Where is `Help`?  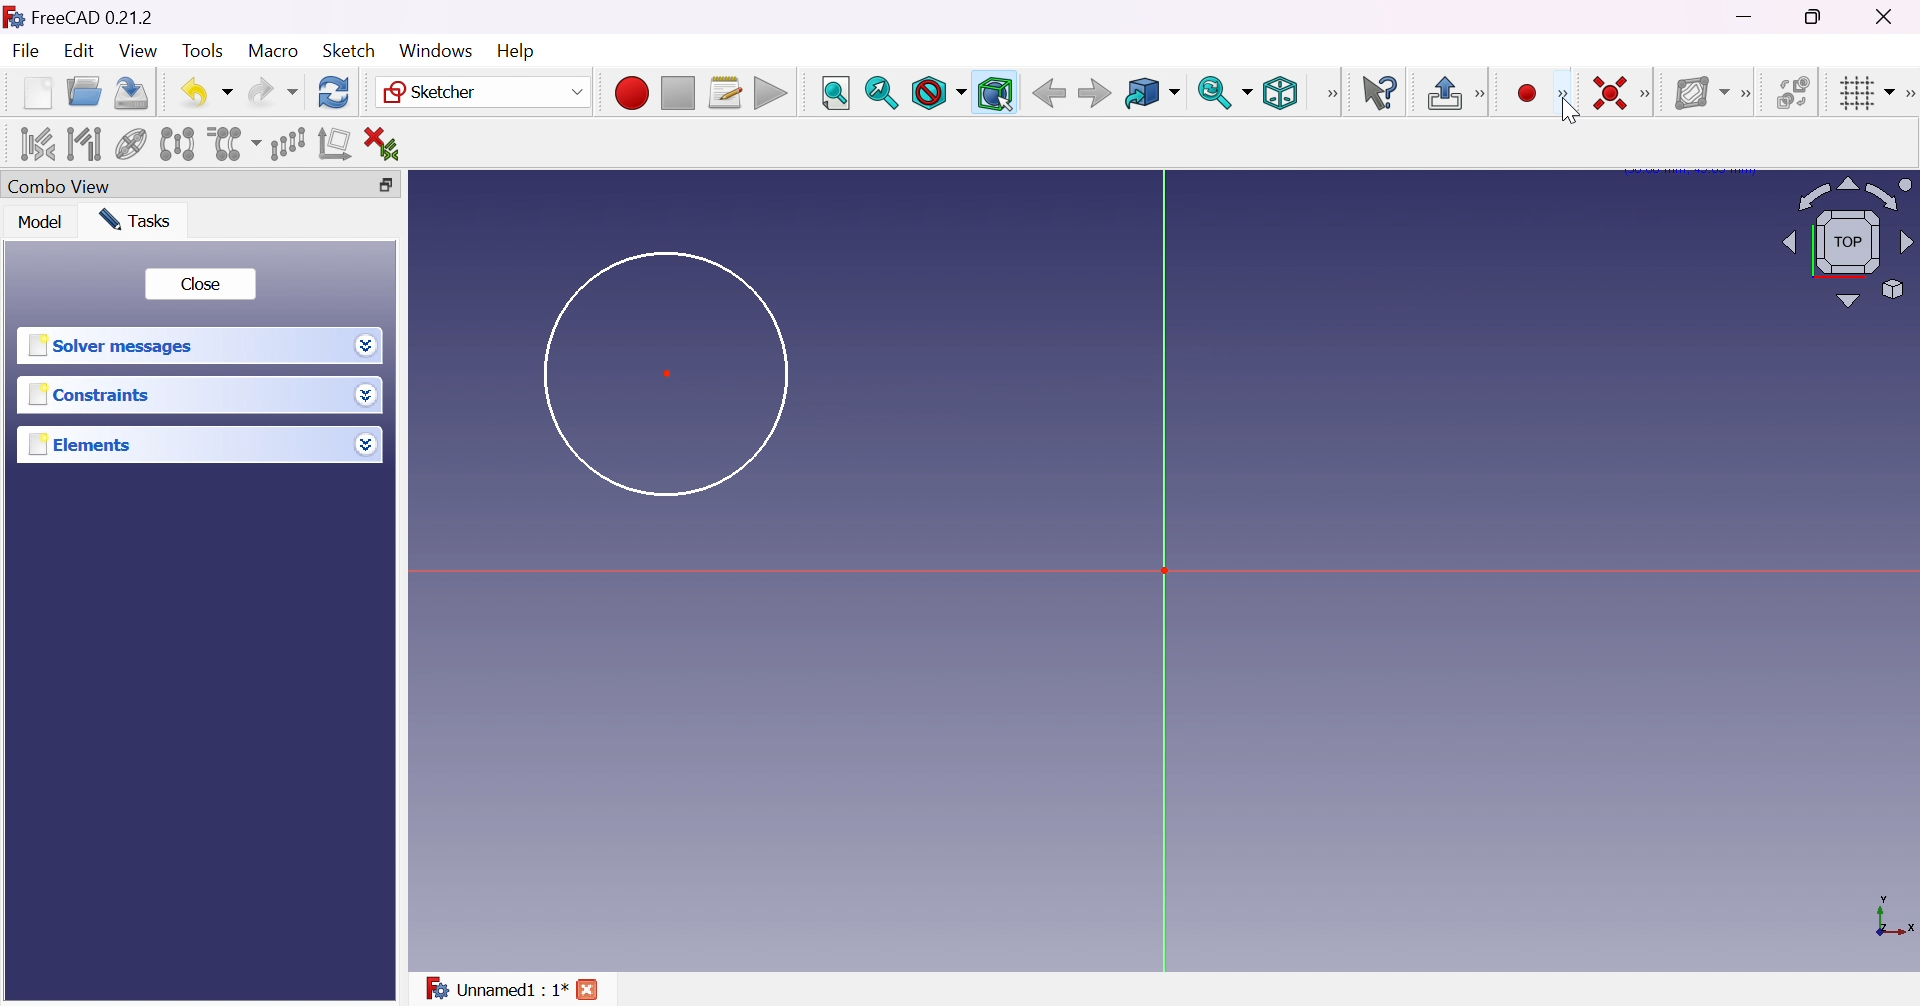 Help is located at coordinates (518, 51).